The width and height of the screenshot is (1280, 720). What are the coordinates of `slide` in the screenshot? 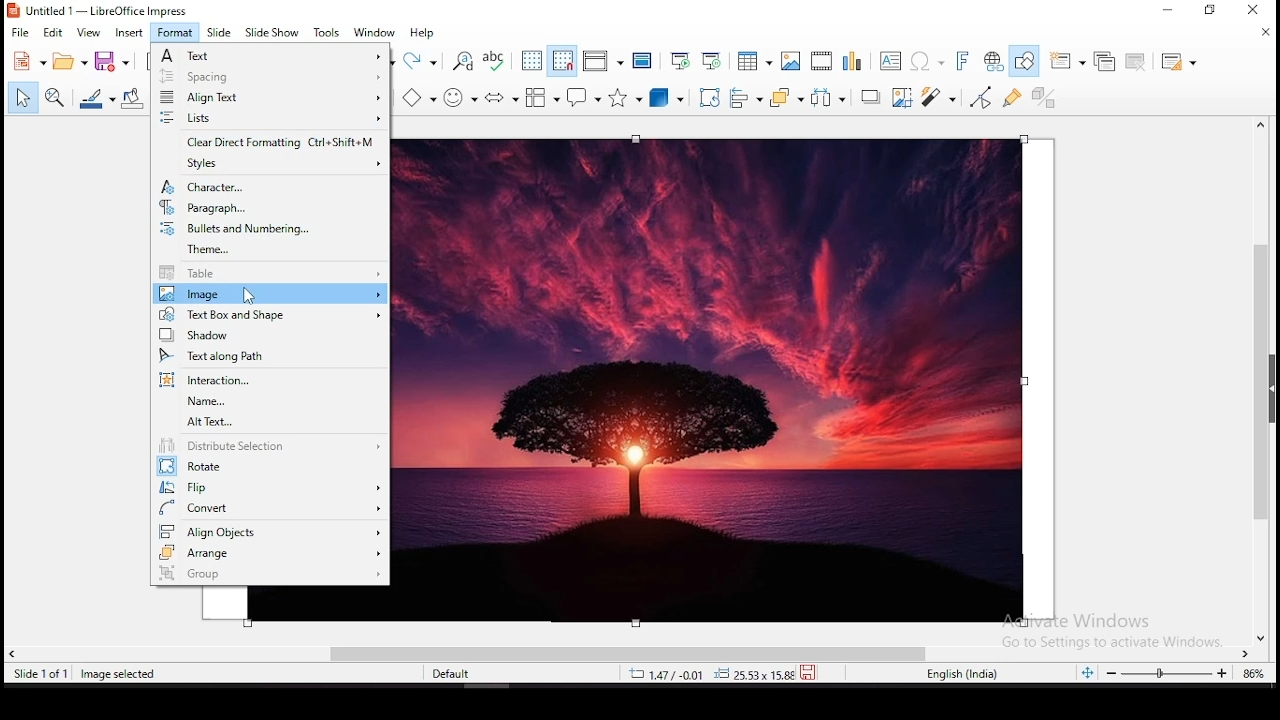 It's located at (220, 32).